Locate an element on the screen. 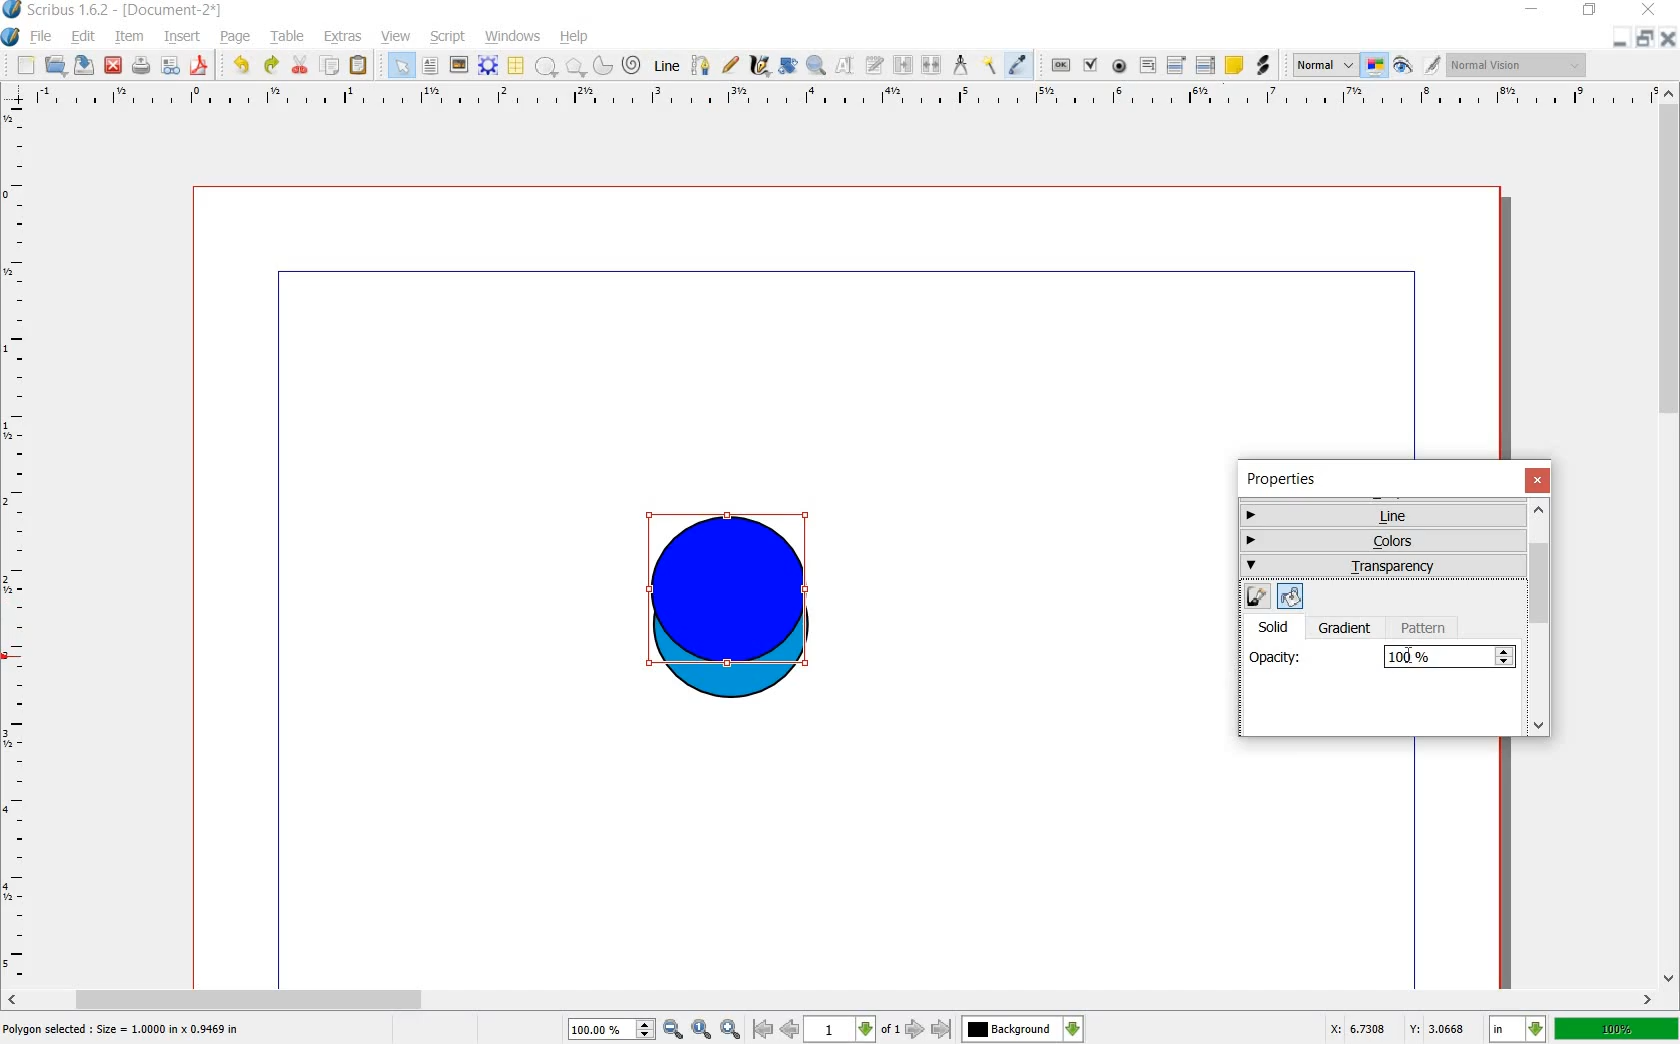  text annotation is located at coordinates (1236, 66).